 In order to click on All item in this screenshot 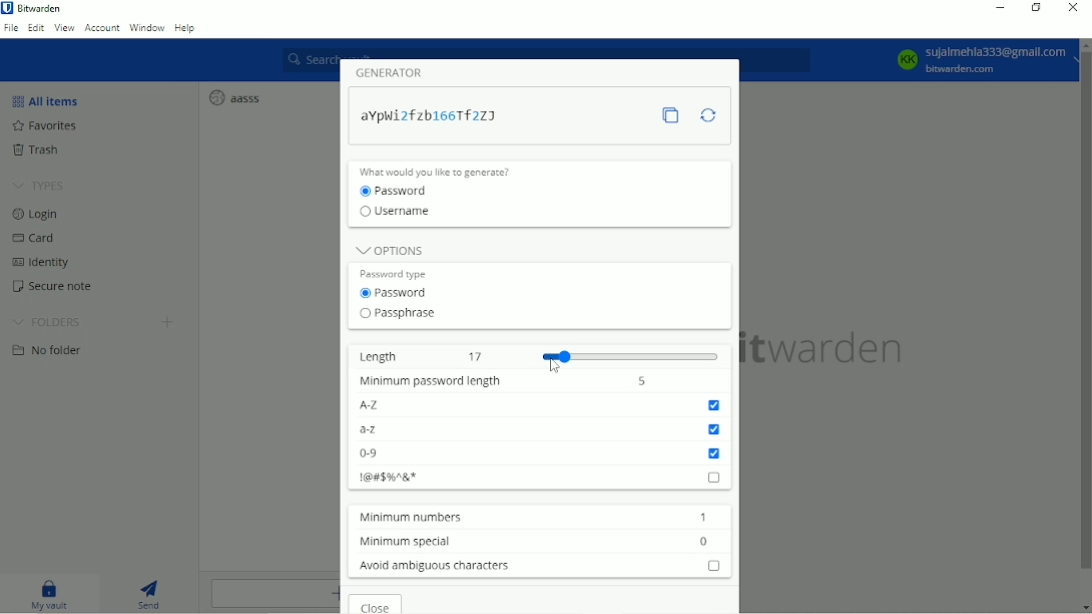, I will do `click(46, 100)`.